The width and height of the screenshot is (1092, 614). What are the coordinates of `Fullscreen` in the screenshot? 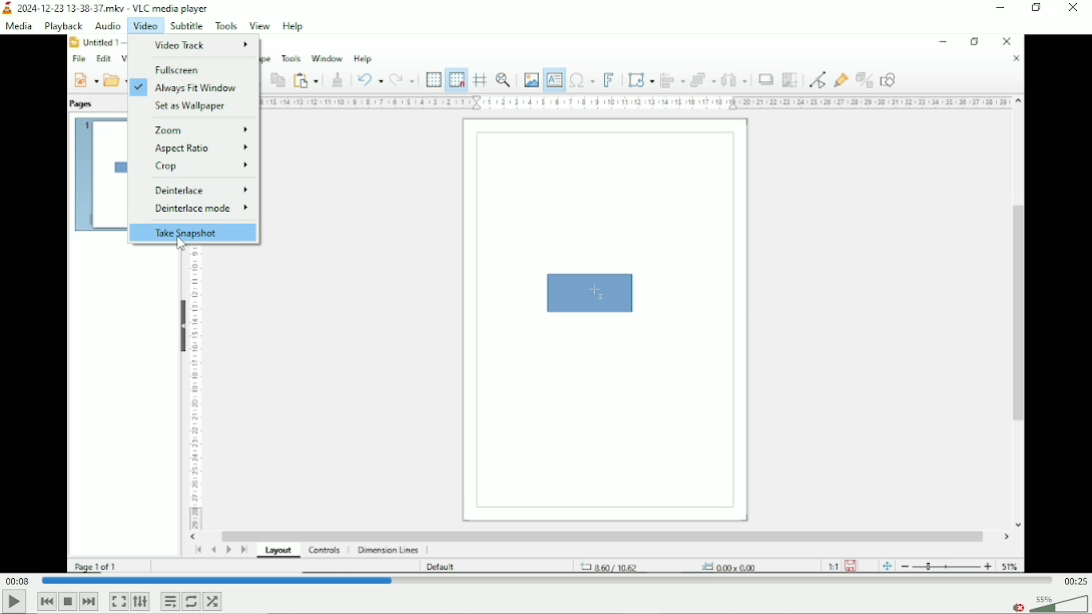 It's located at (179, 69).